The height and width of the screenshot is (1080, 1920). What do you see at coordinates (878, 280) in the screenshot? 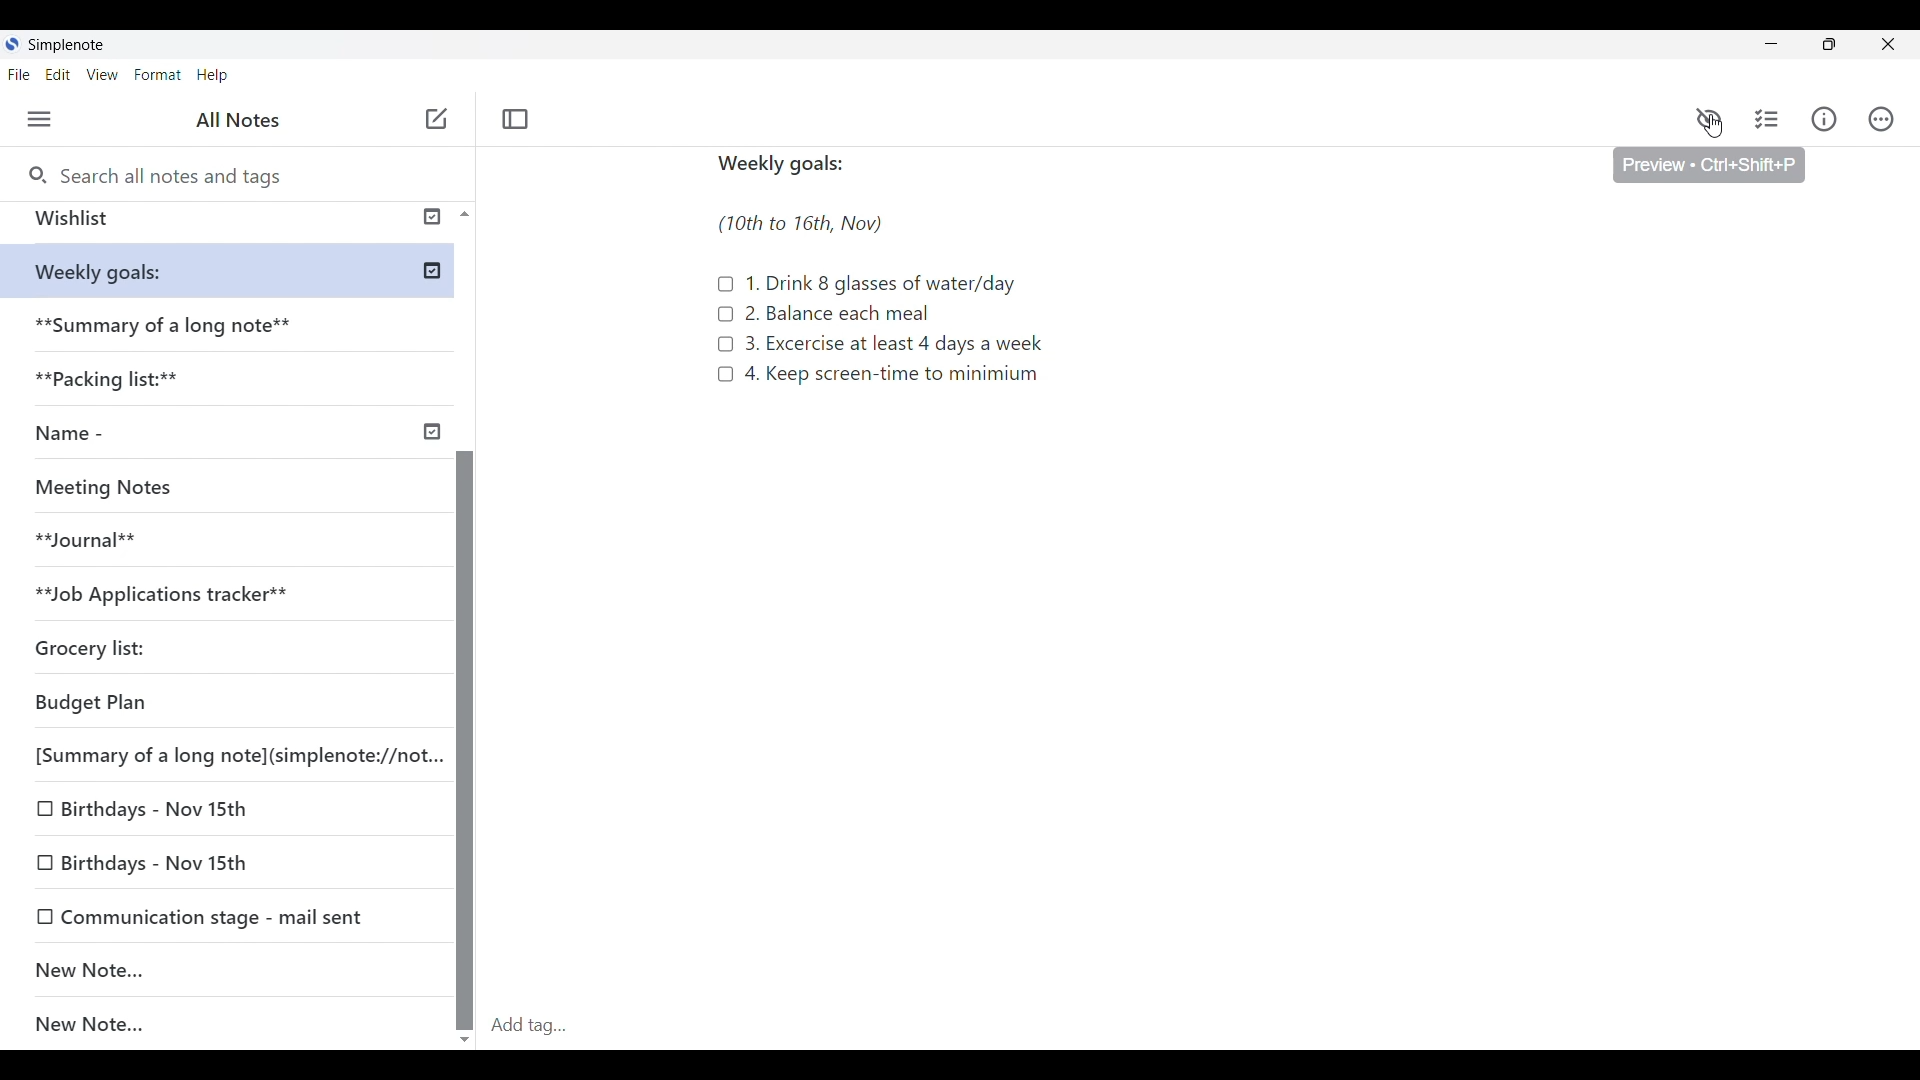
I see `1. Drink 8 glasses of water/day` at bounding box center [878, 280].